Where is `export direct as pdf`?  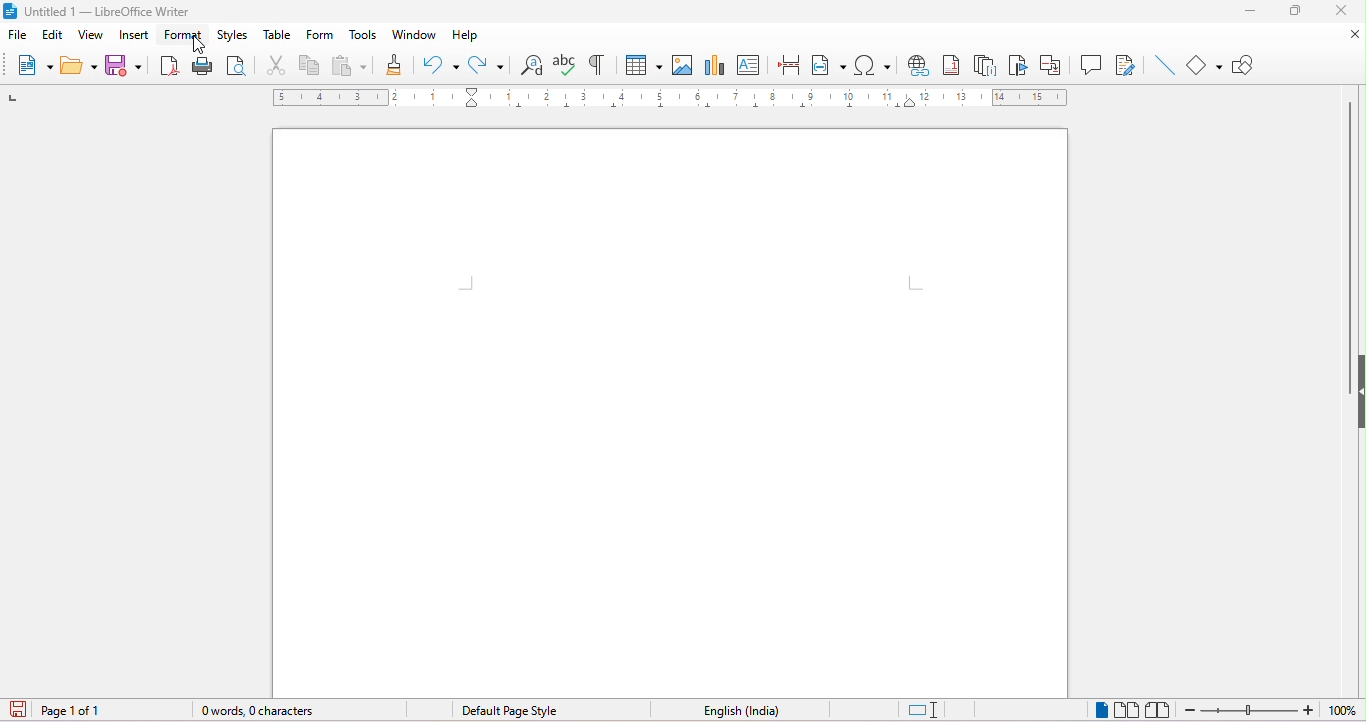
export direct as pdf is located at coordinates (167, 66).